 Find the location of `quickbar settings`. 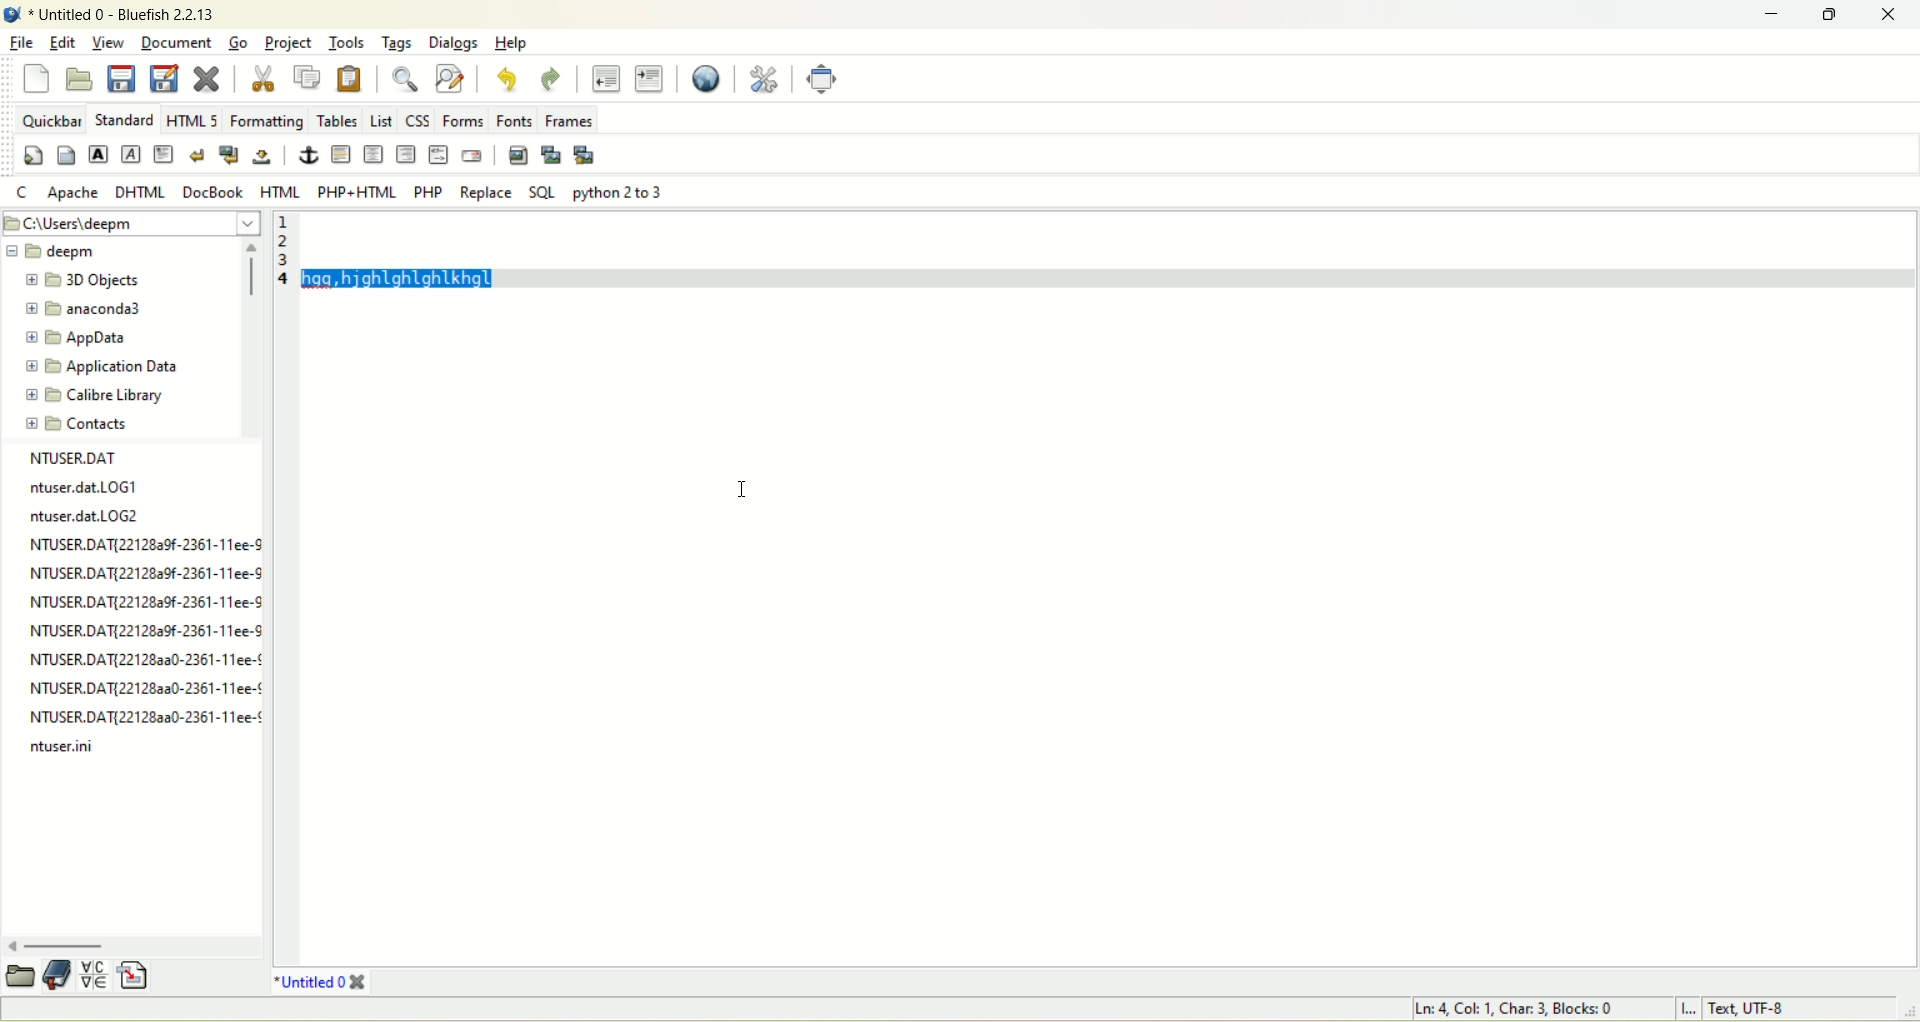

quickbar settings is located at coordinates (34, 155).